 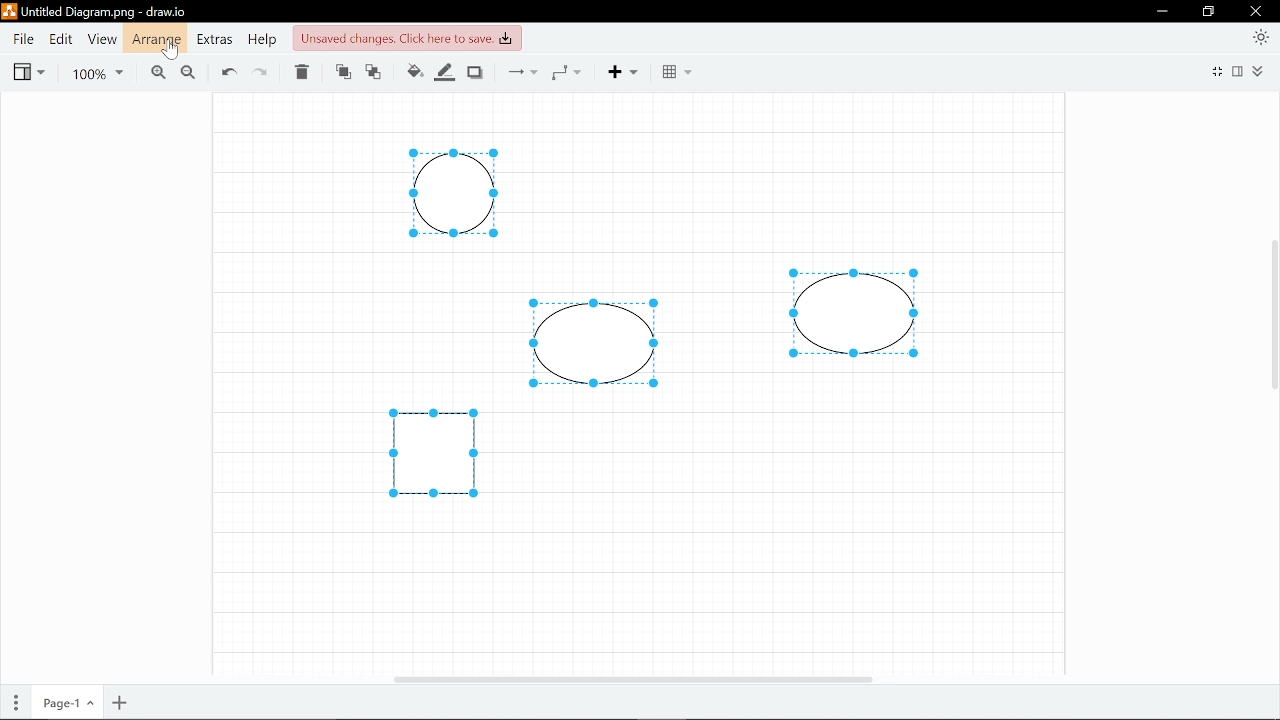 What do you see at coordinates (572, 71) in the screenshot?
I see `Waypoints` at bounding box center [572, 71].